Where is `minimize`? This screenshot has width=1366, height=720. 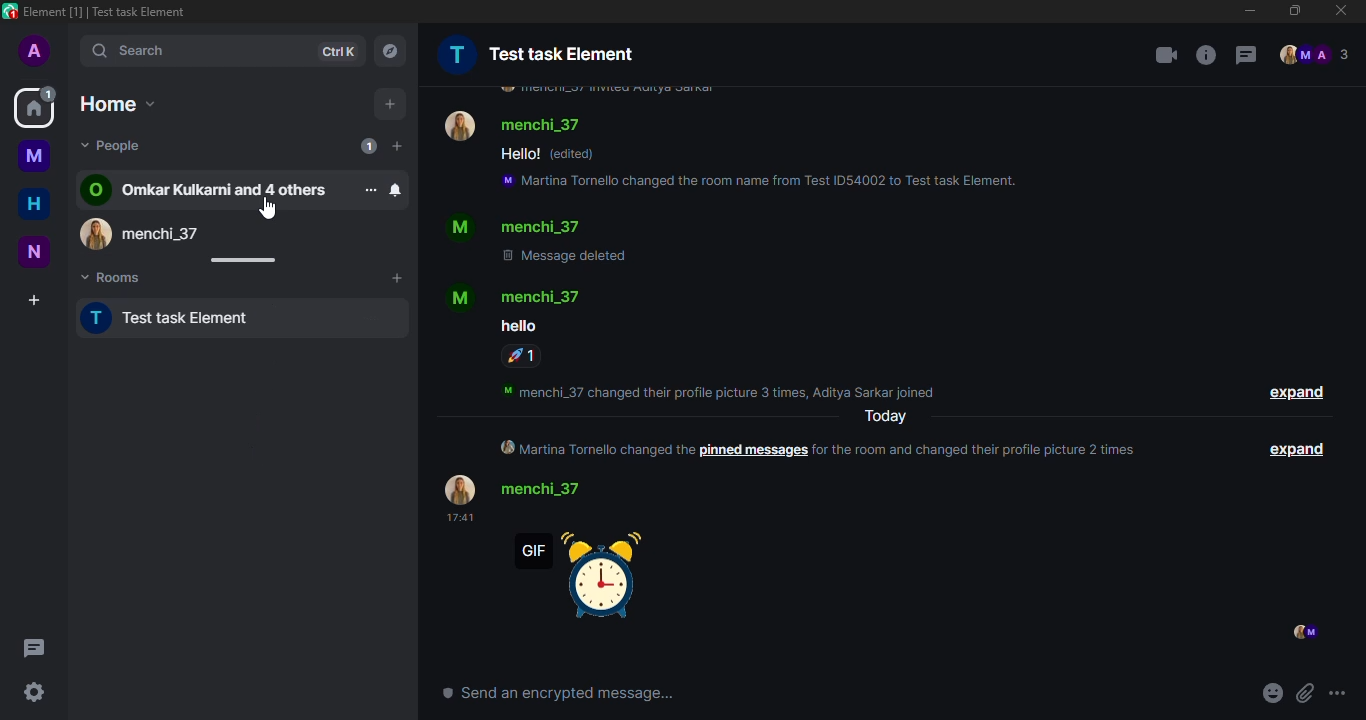
minimize is located at coordinates (1246, 11).